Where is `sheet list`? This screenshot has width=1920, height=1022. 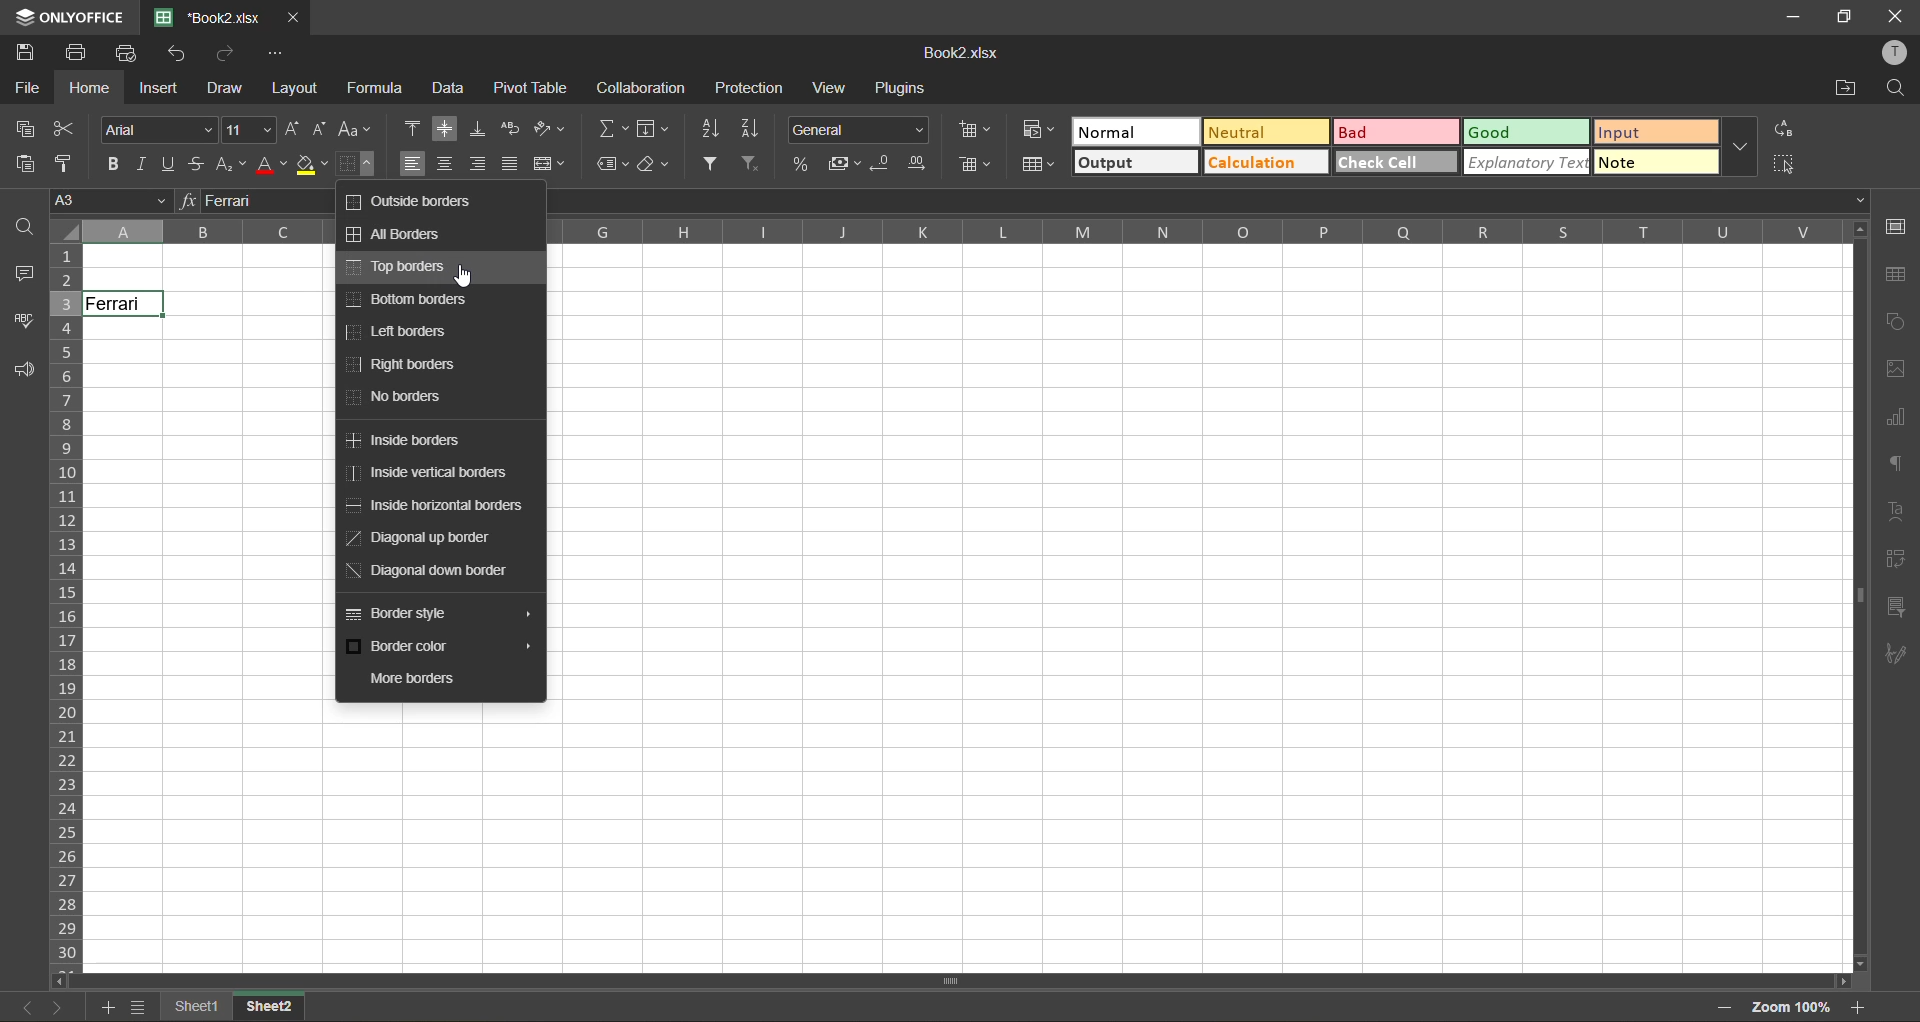
sheet list is located at coordinates (138, 1006).